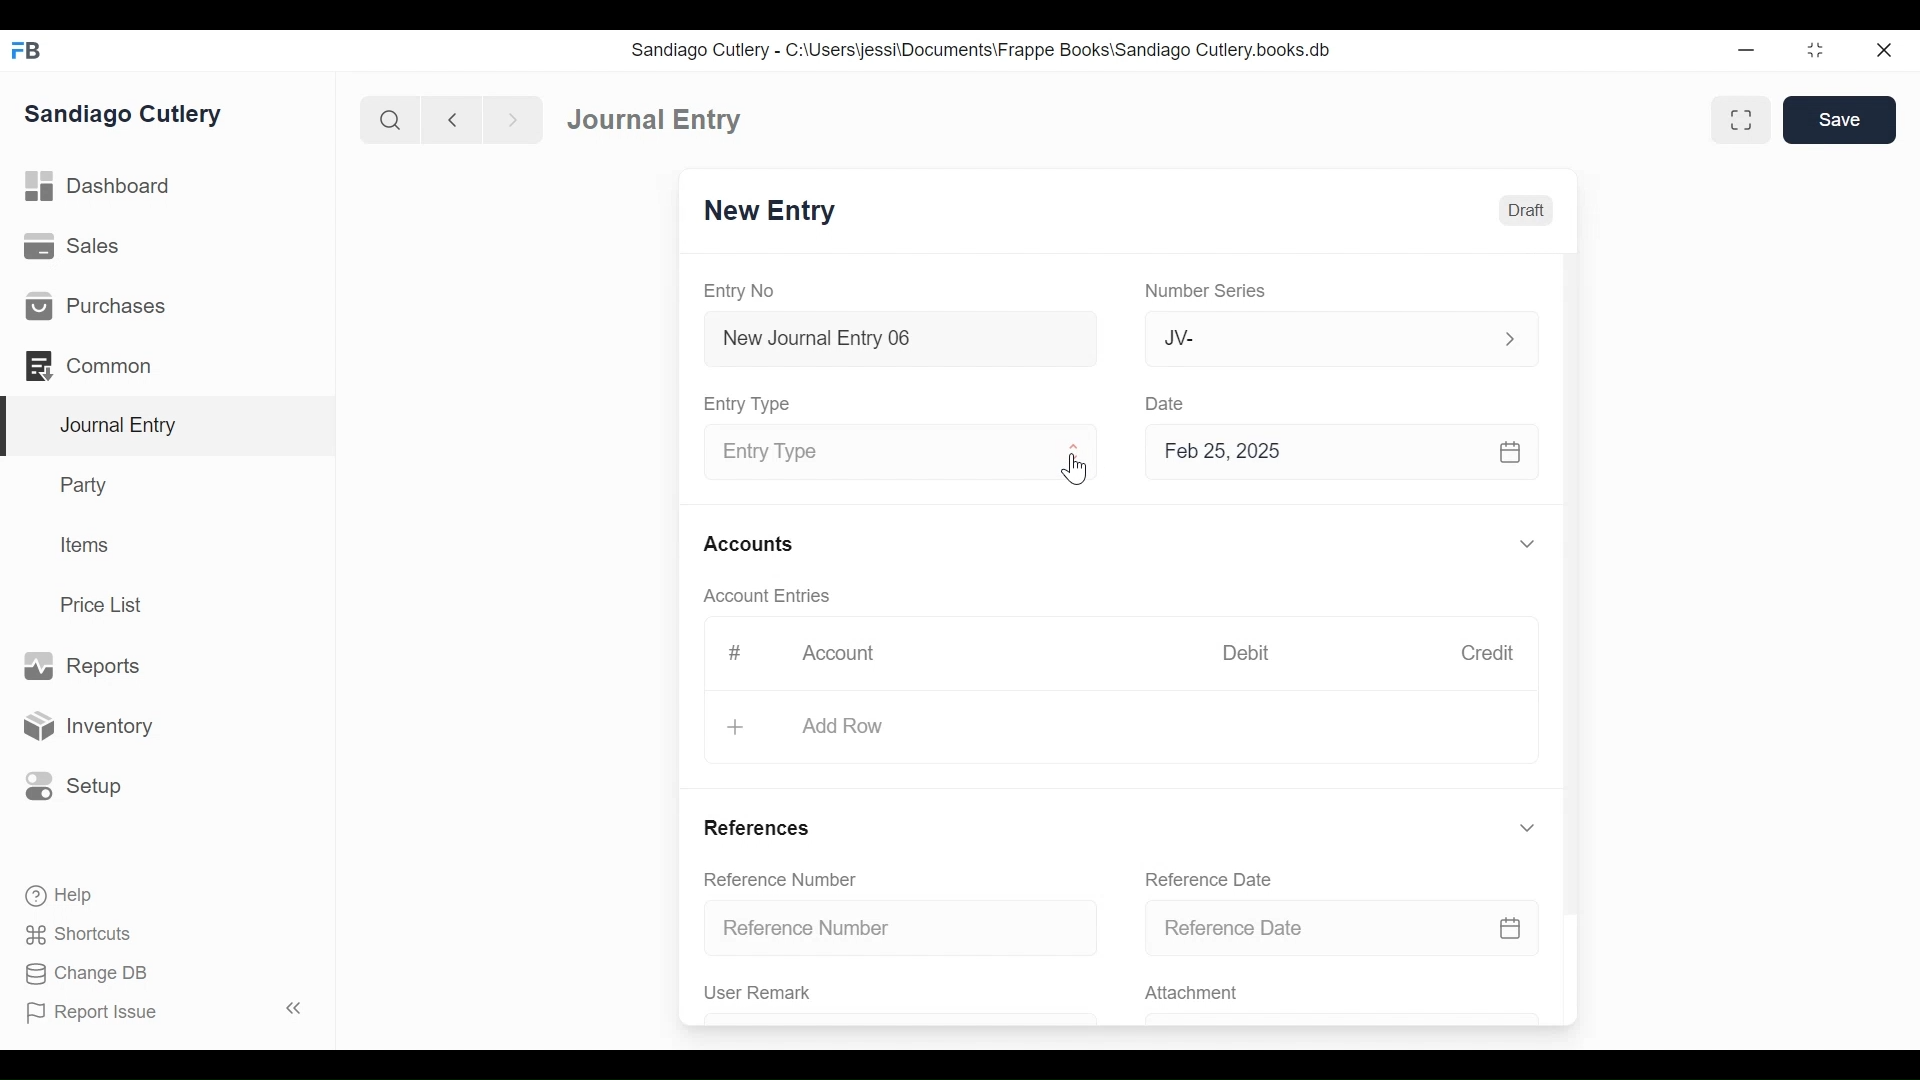  I want to click on Vertical Scroll bar, so click(1573, 568).